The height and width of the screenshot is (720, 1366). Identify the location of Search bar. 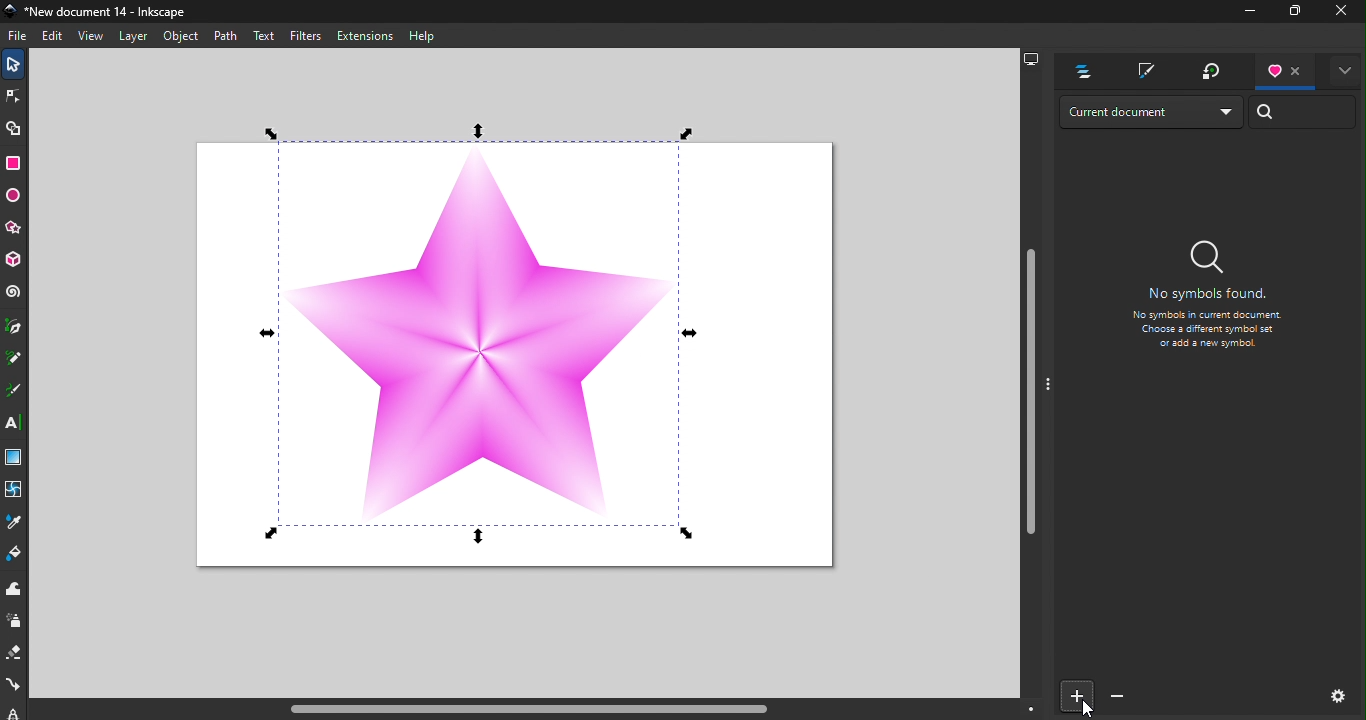
(1303, 112).